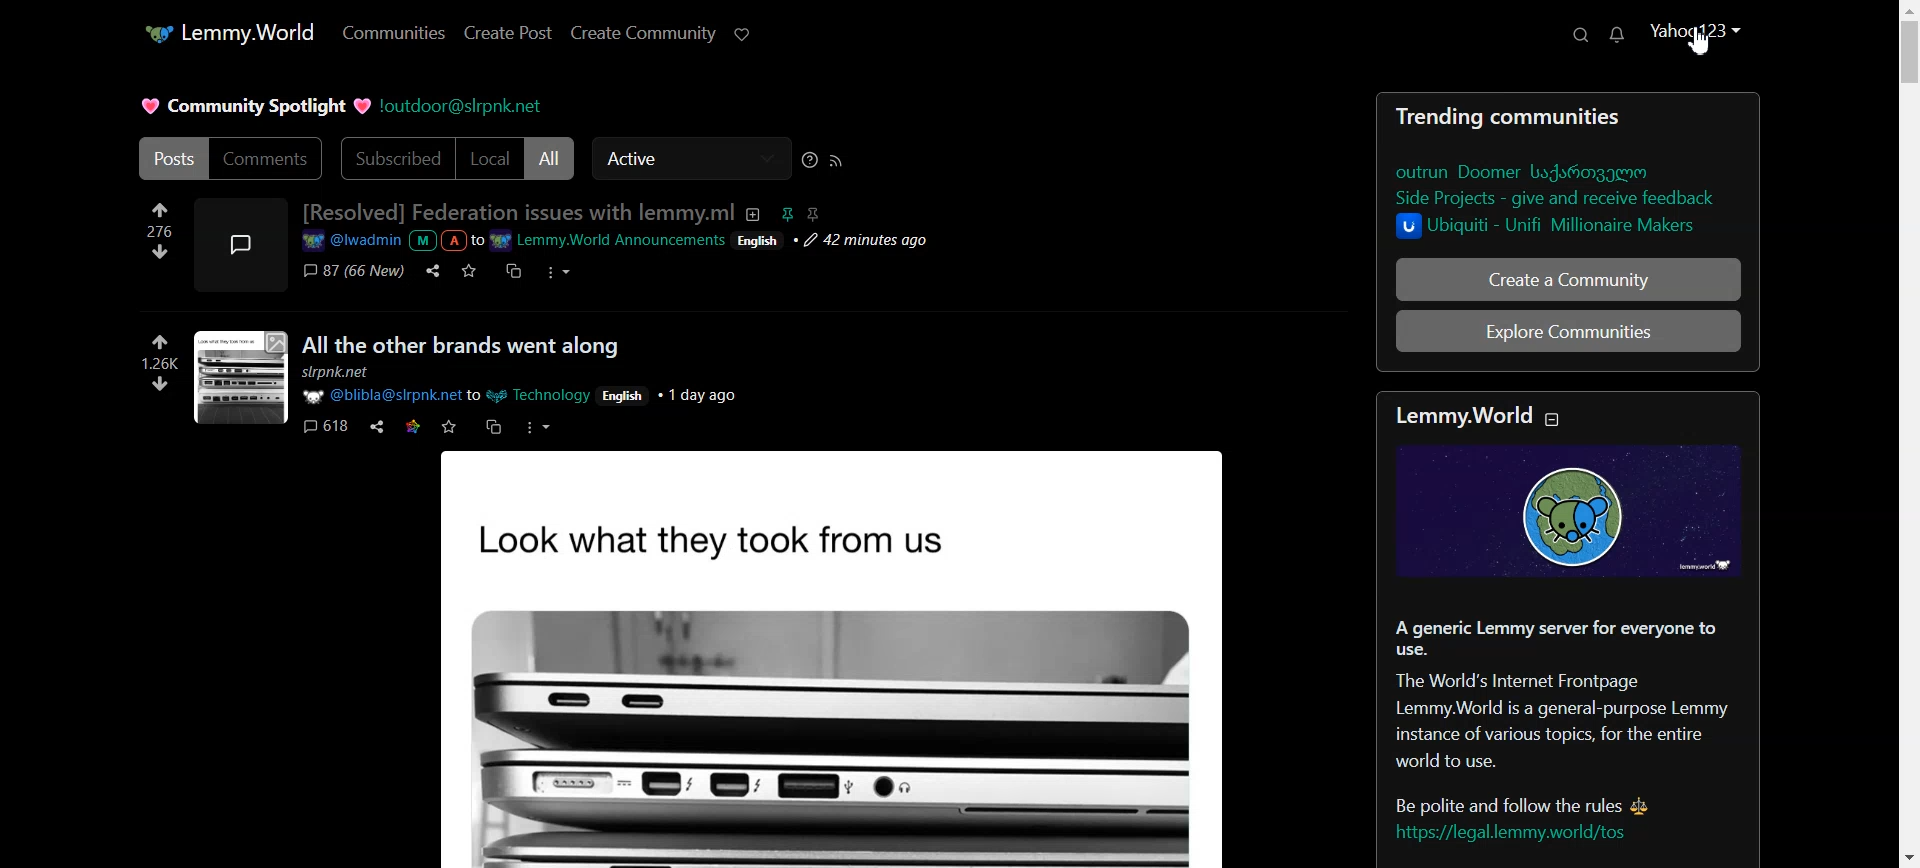  Describe the element at coordinates (1616, 36) in the screenshot. I see `notifications` at that location.